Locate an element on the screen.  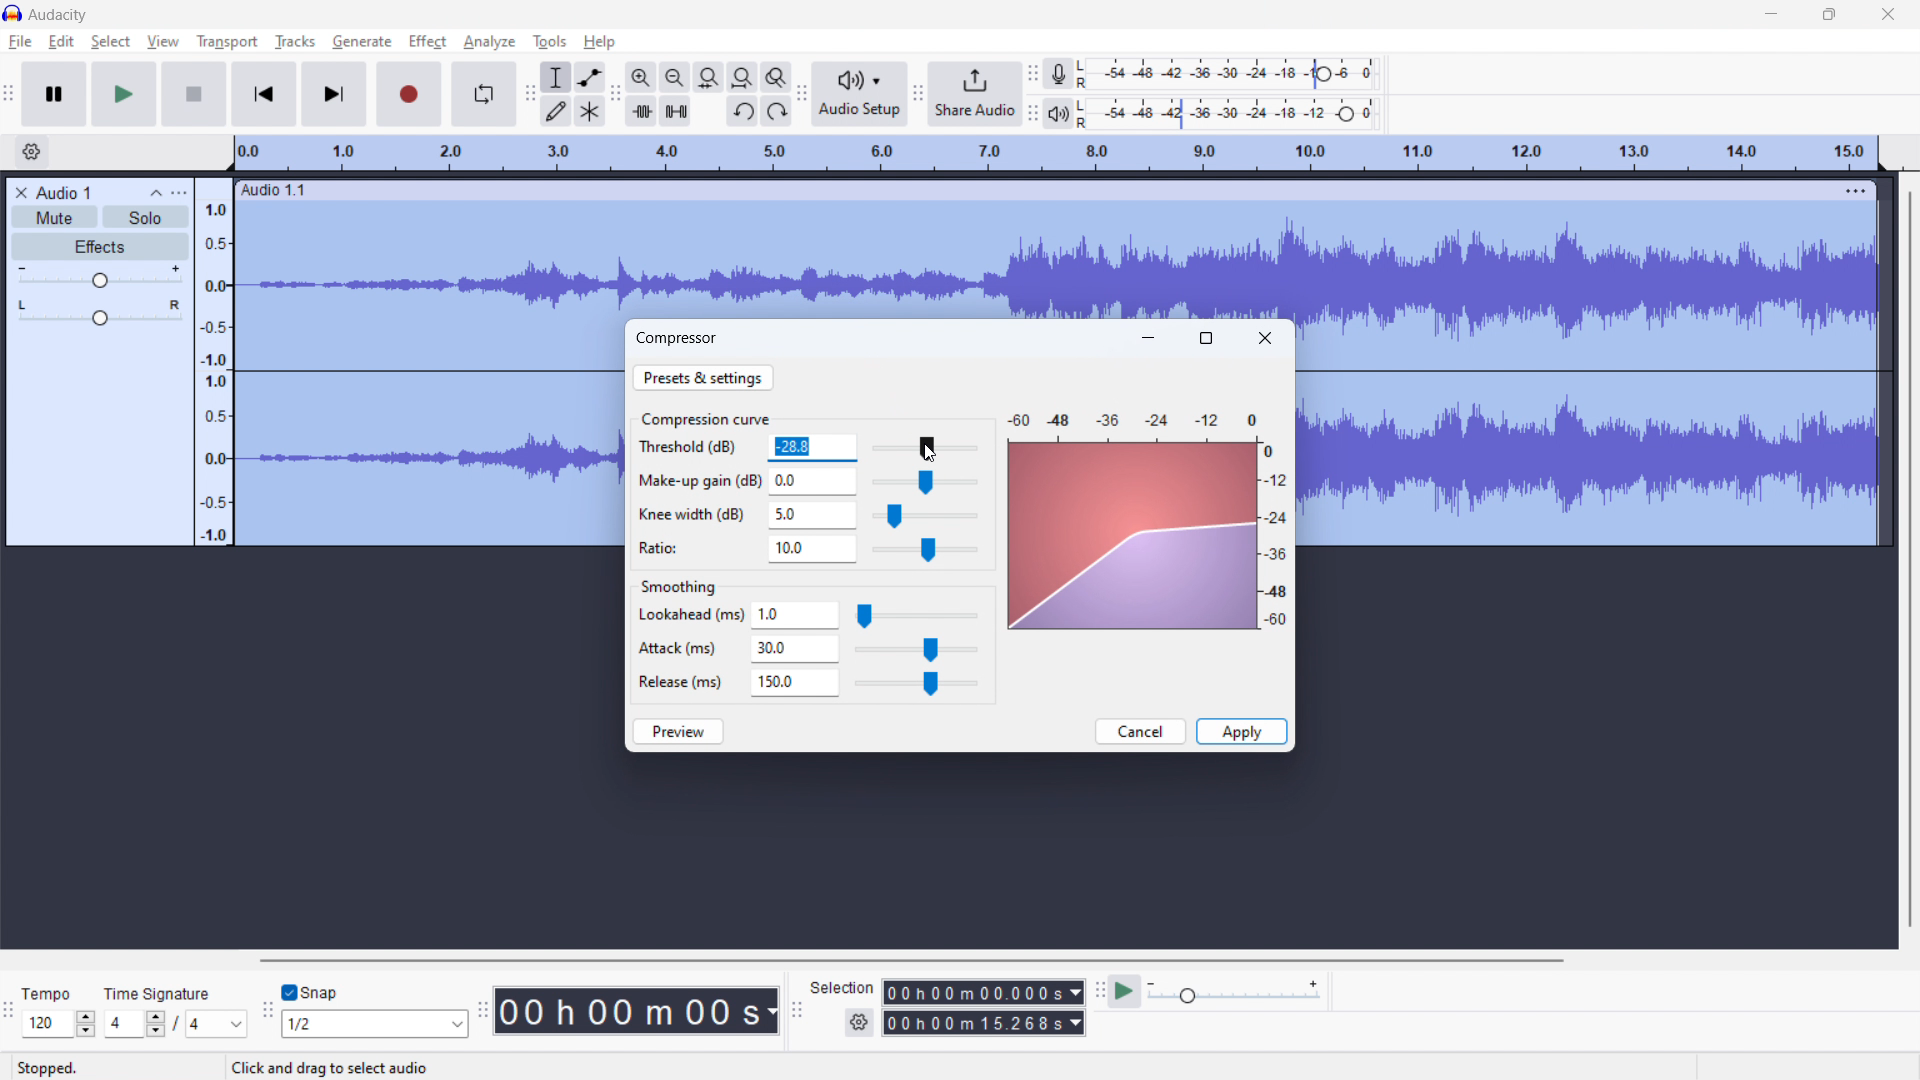
1/2 (select snap) is located at coordinates (376, 1023).